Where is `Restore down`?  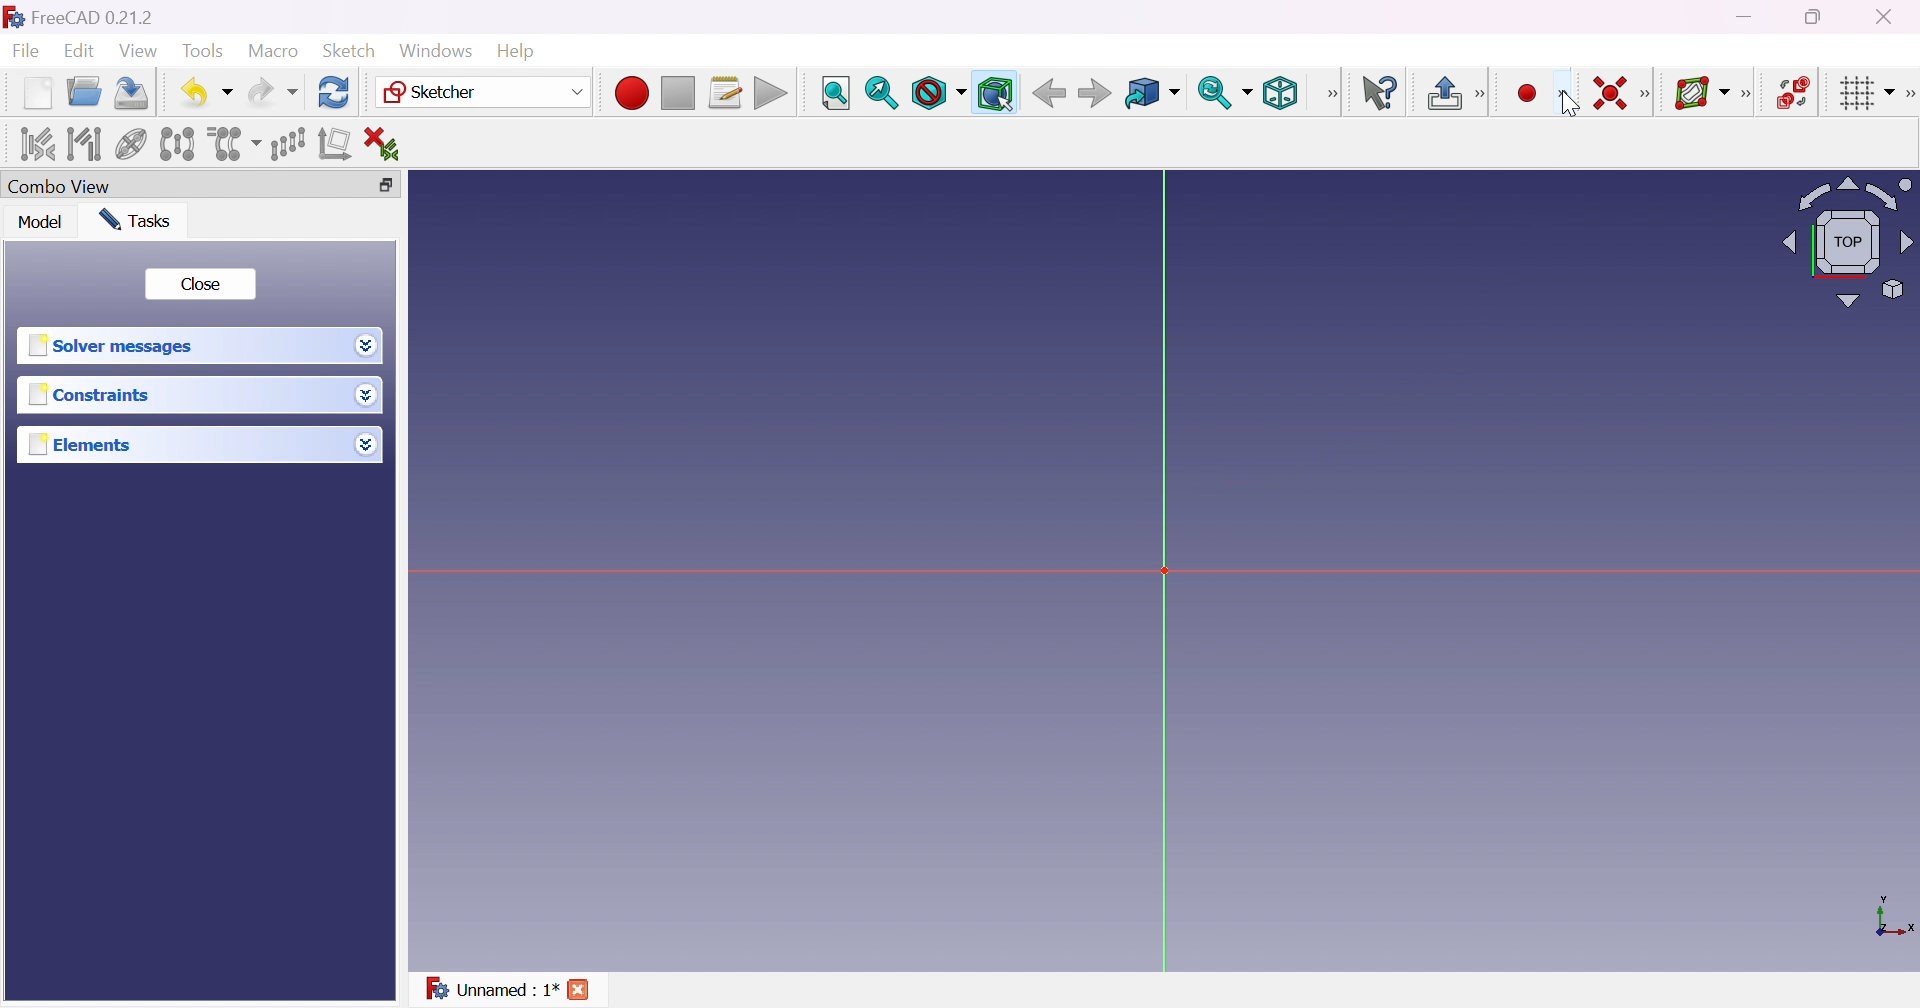 Restore down is located at coordinates (384, 185).